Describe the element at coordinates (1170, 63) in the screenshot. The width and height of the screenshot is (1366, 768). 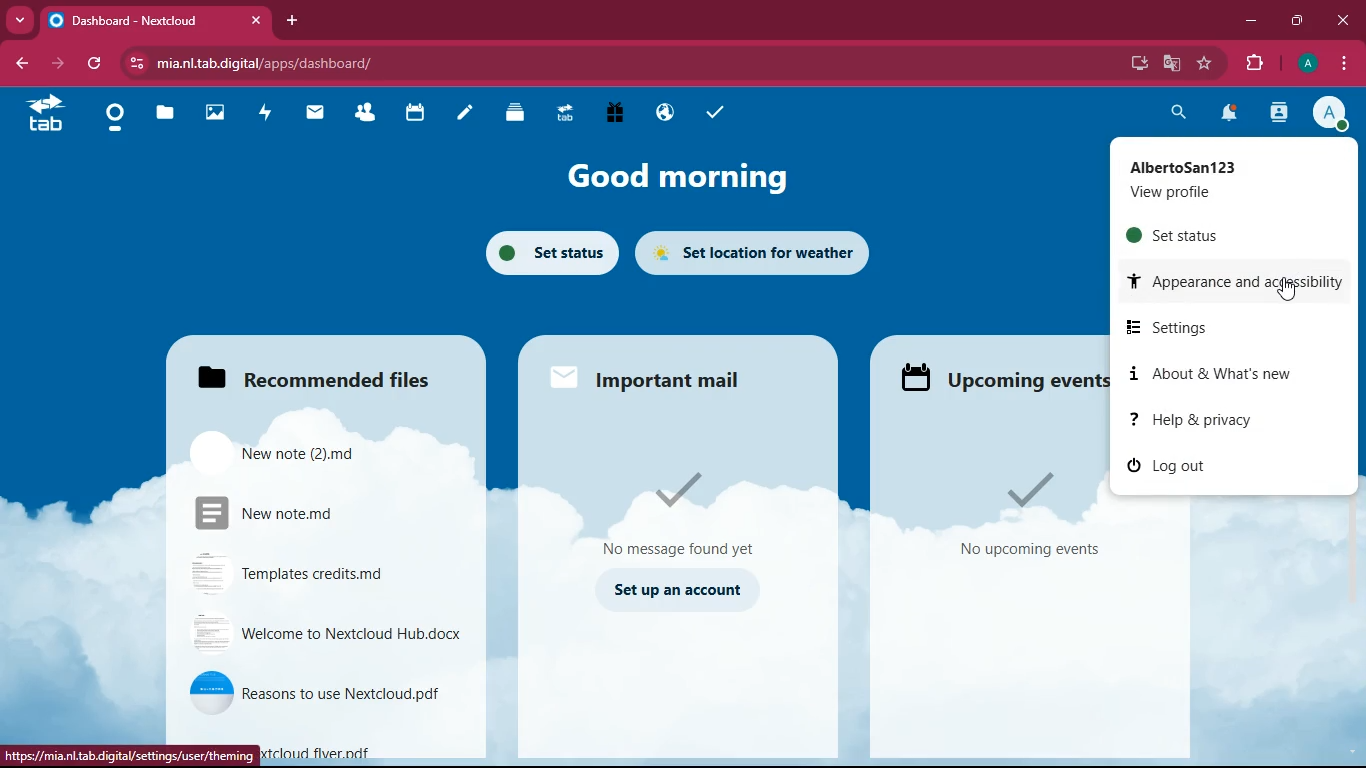
I see `google translate` at that location.